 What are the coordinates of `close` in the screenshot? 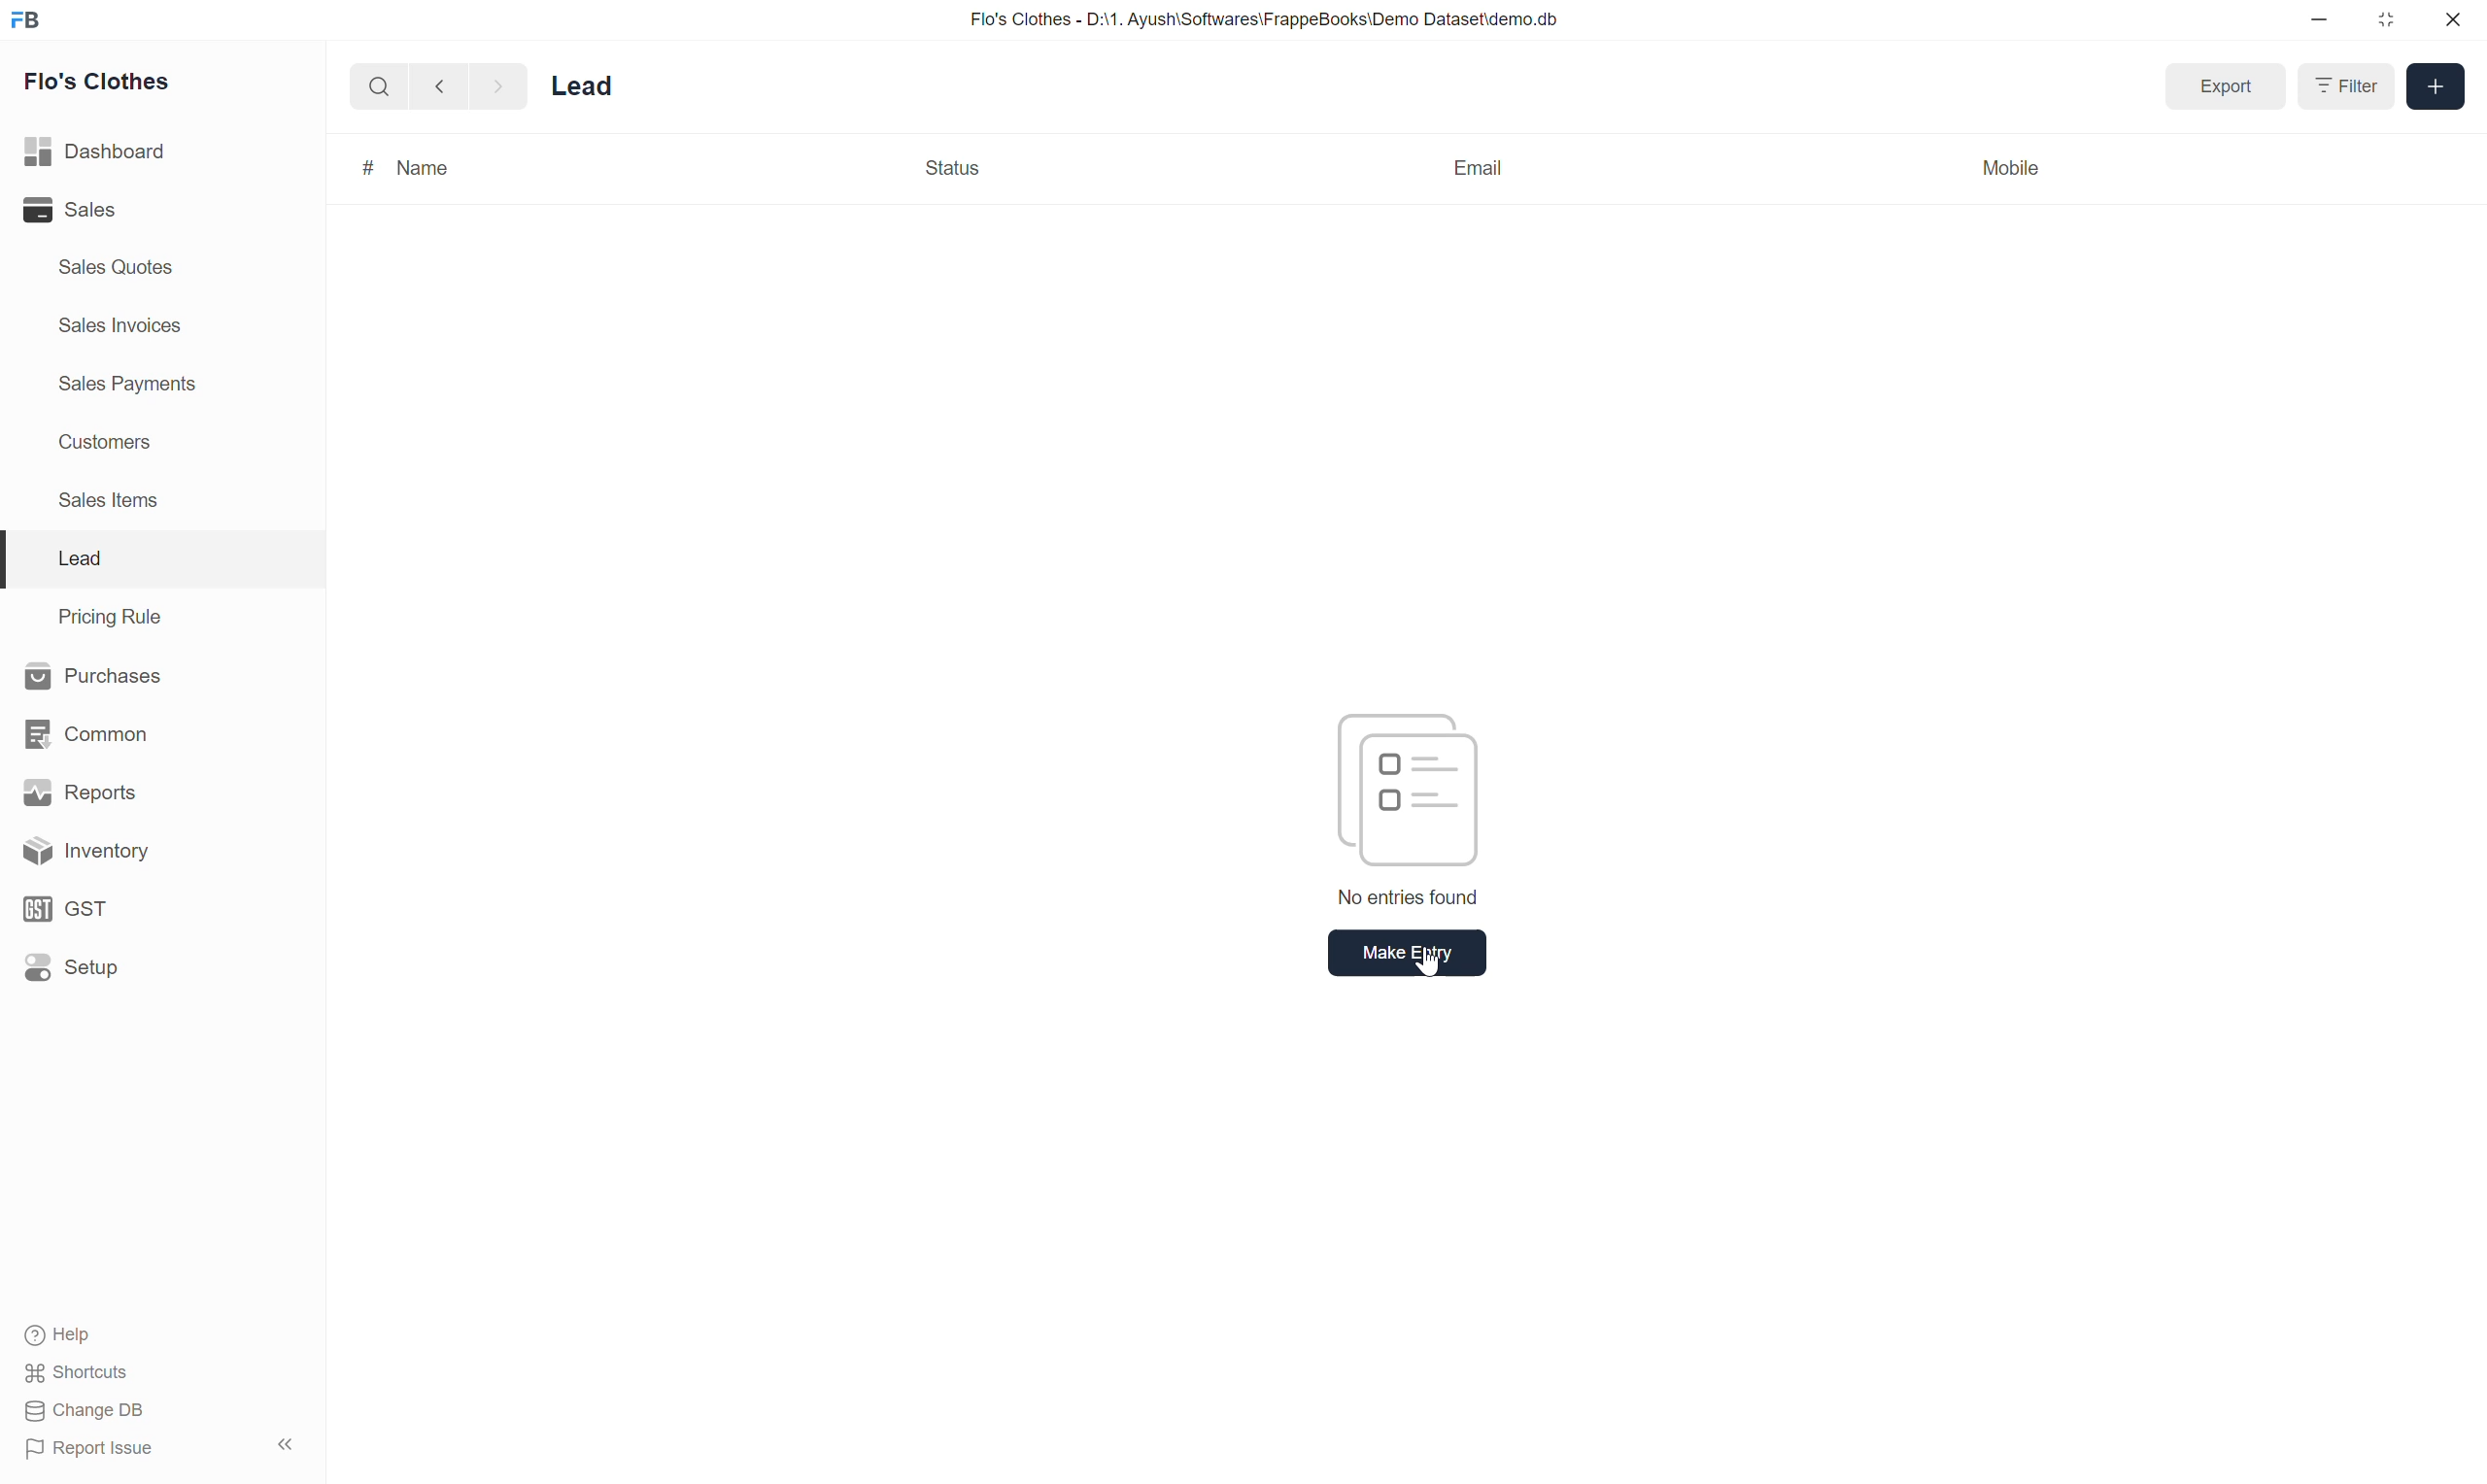 It's located at (2450, 20).